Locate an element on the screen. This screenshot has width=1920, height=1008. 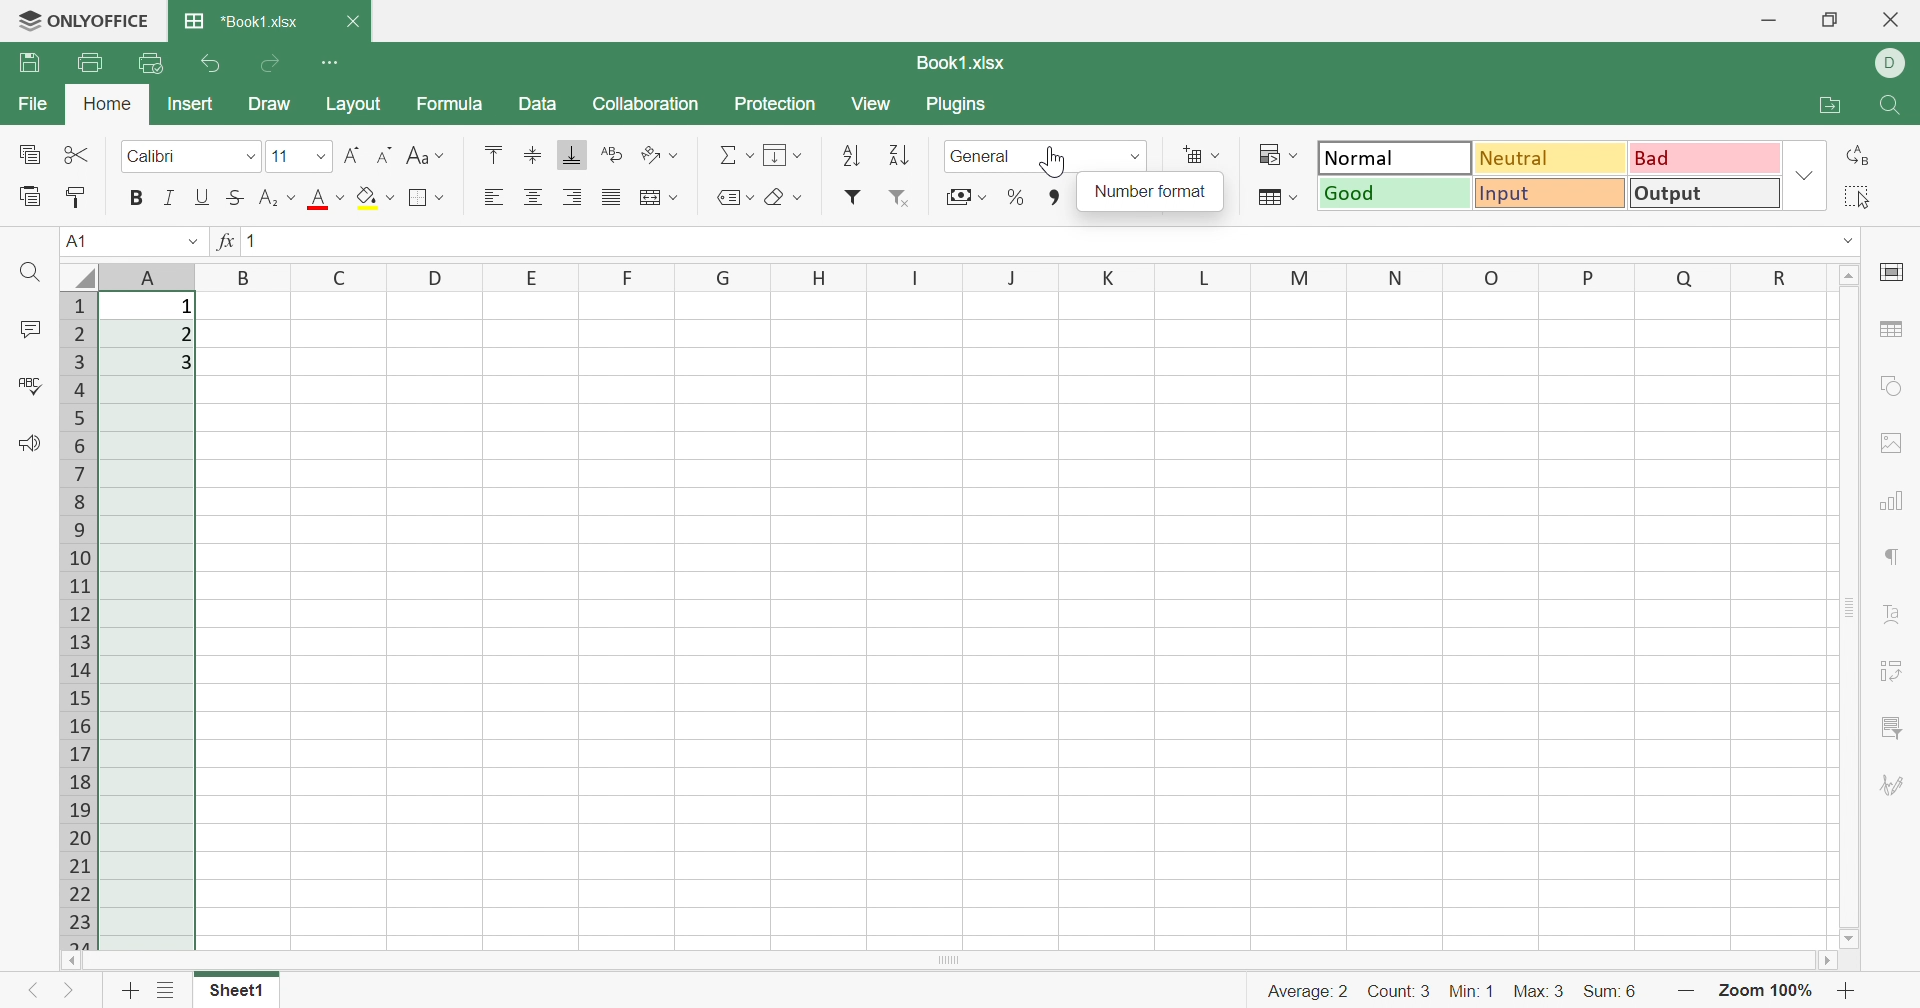
Scroll bar is located at coordinates (948, 960).